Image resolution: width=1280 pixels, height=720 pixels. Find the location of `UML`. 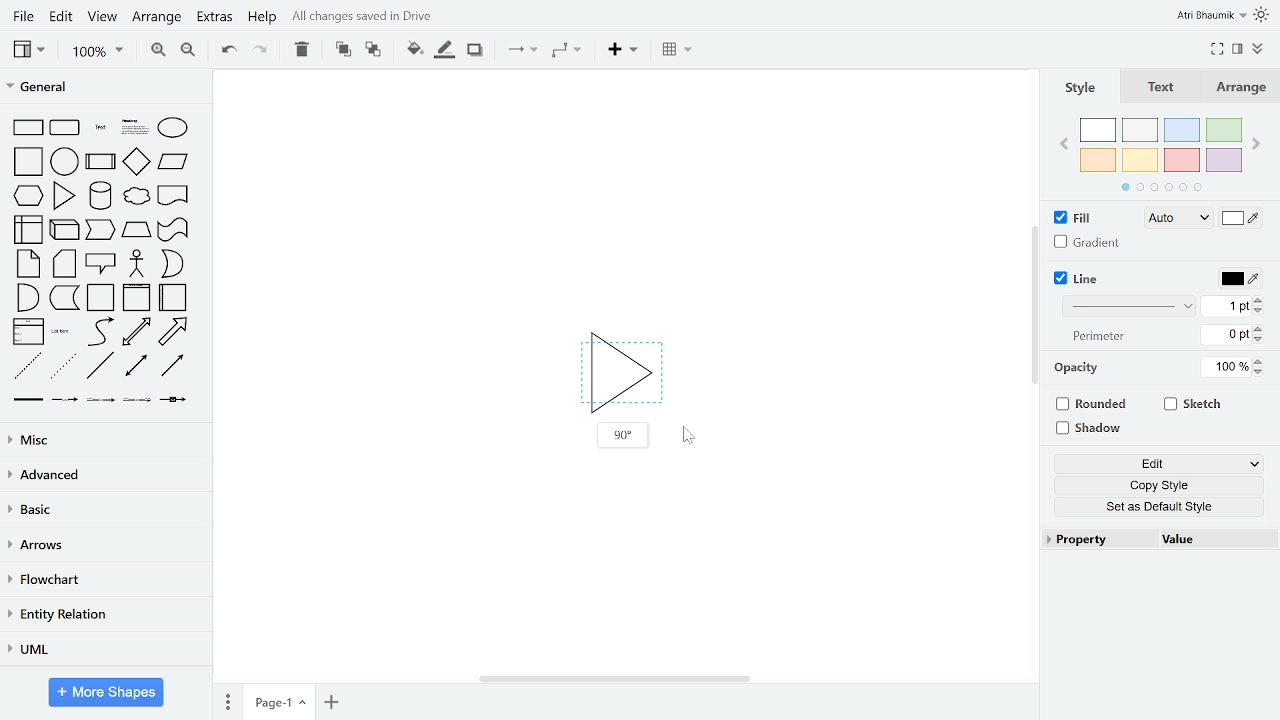

UML is located at coordinates (101, 648).